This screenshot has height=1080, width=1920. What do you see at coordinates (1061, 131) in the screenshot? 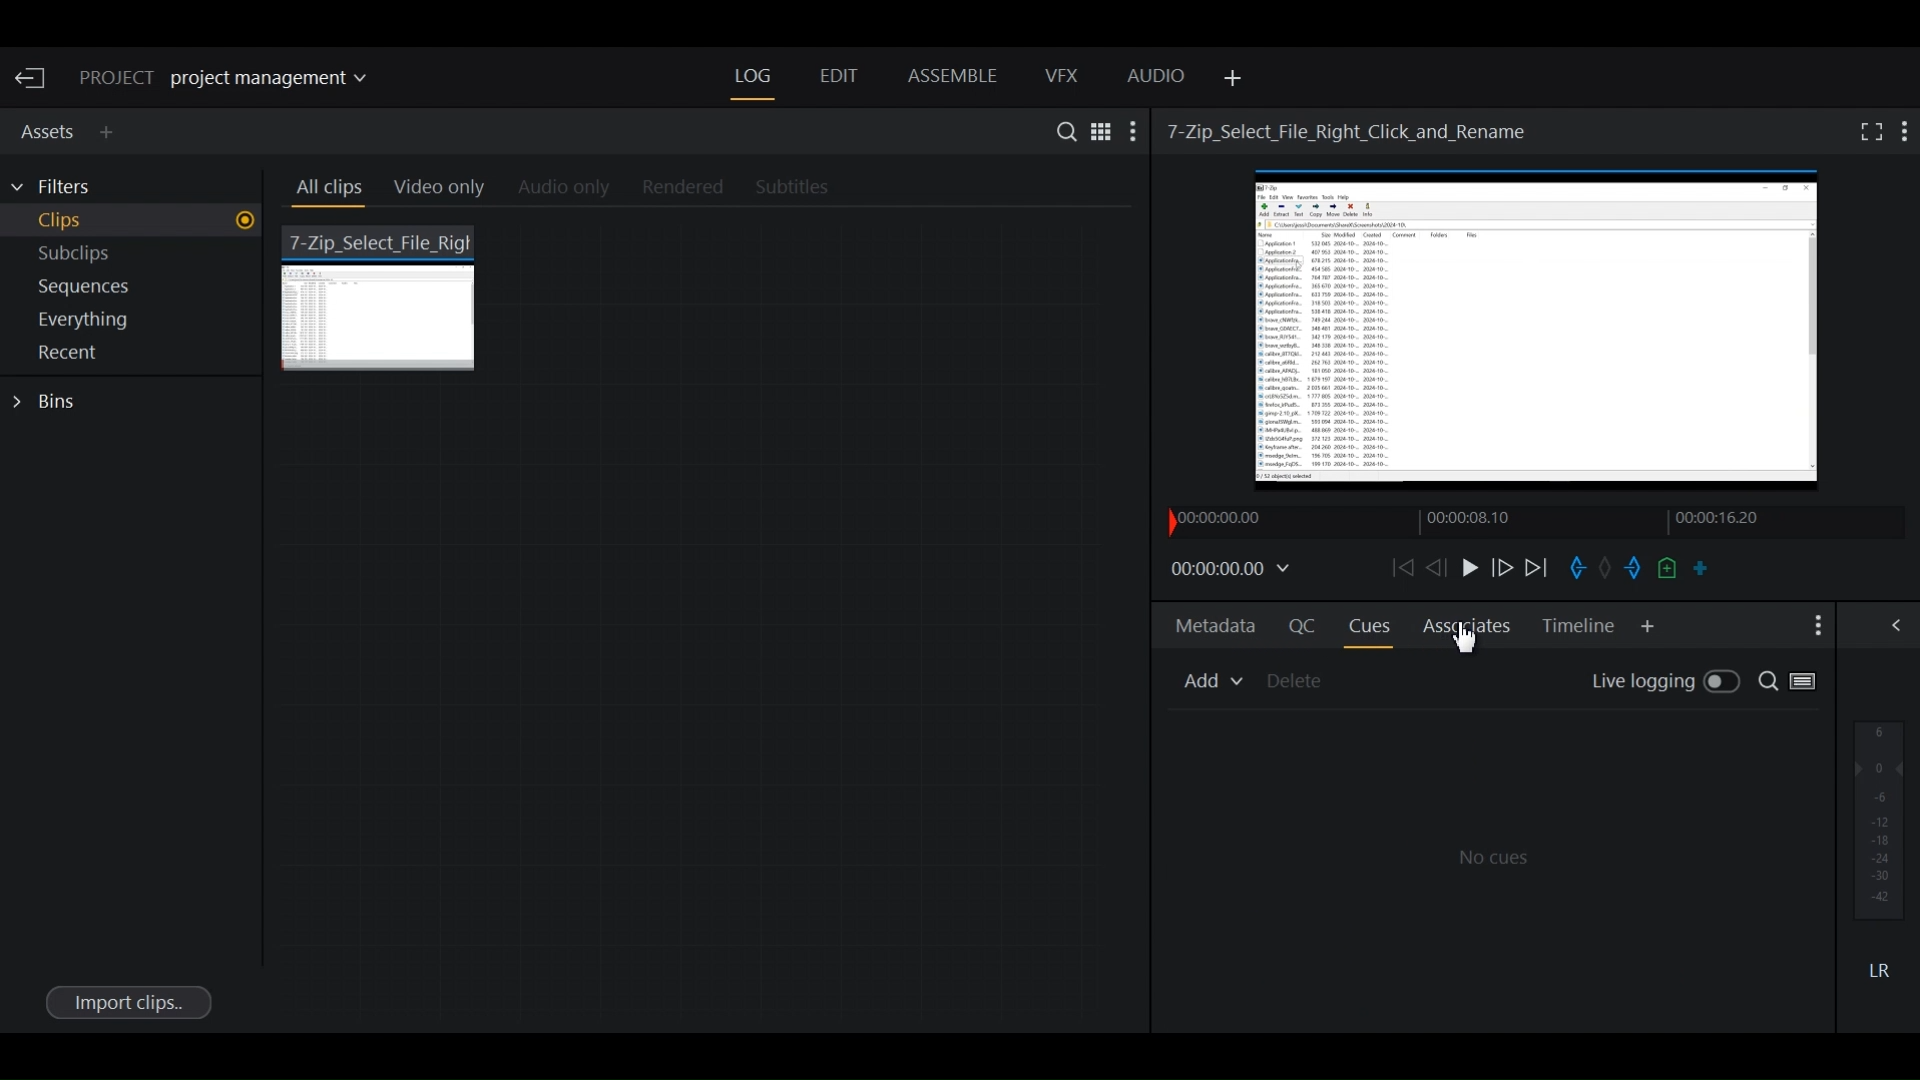
I see `Search in assets and Bins` at bounding box center [1061, 131].